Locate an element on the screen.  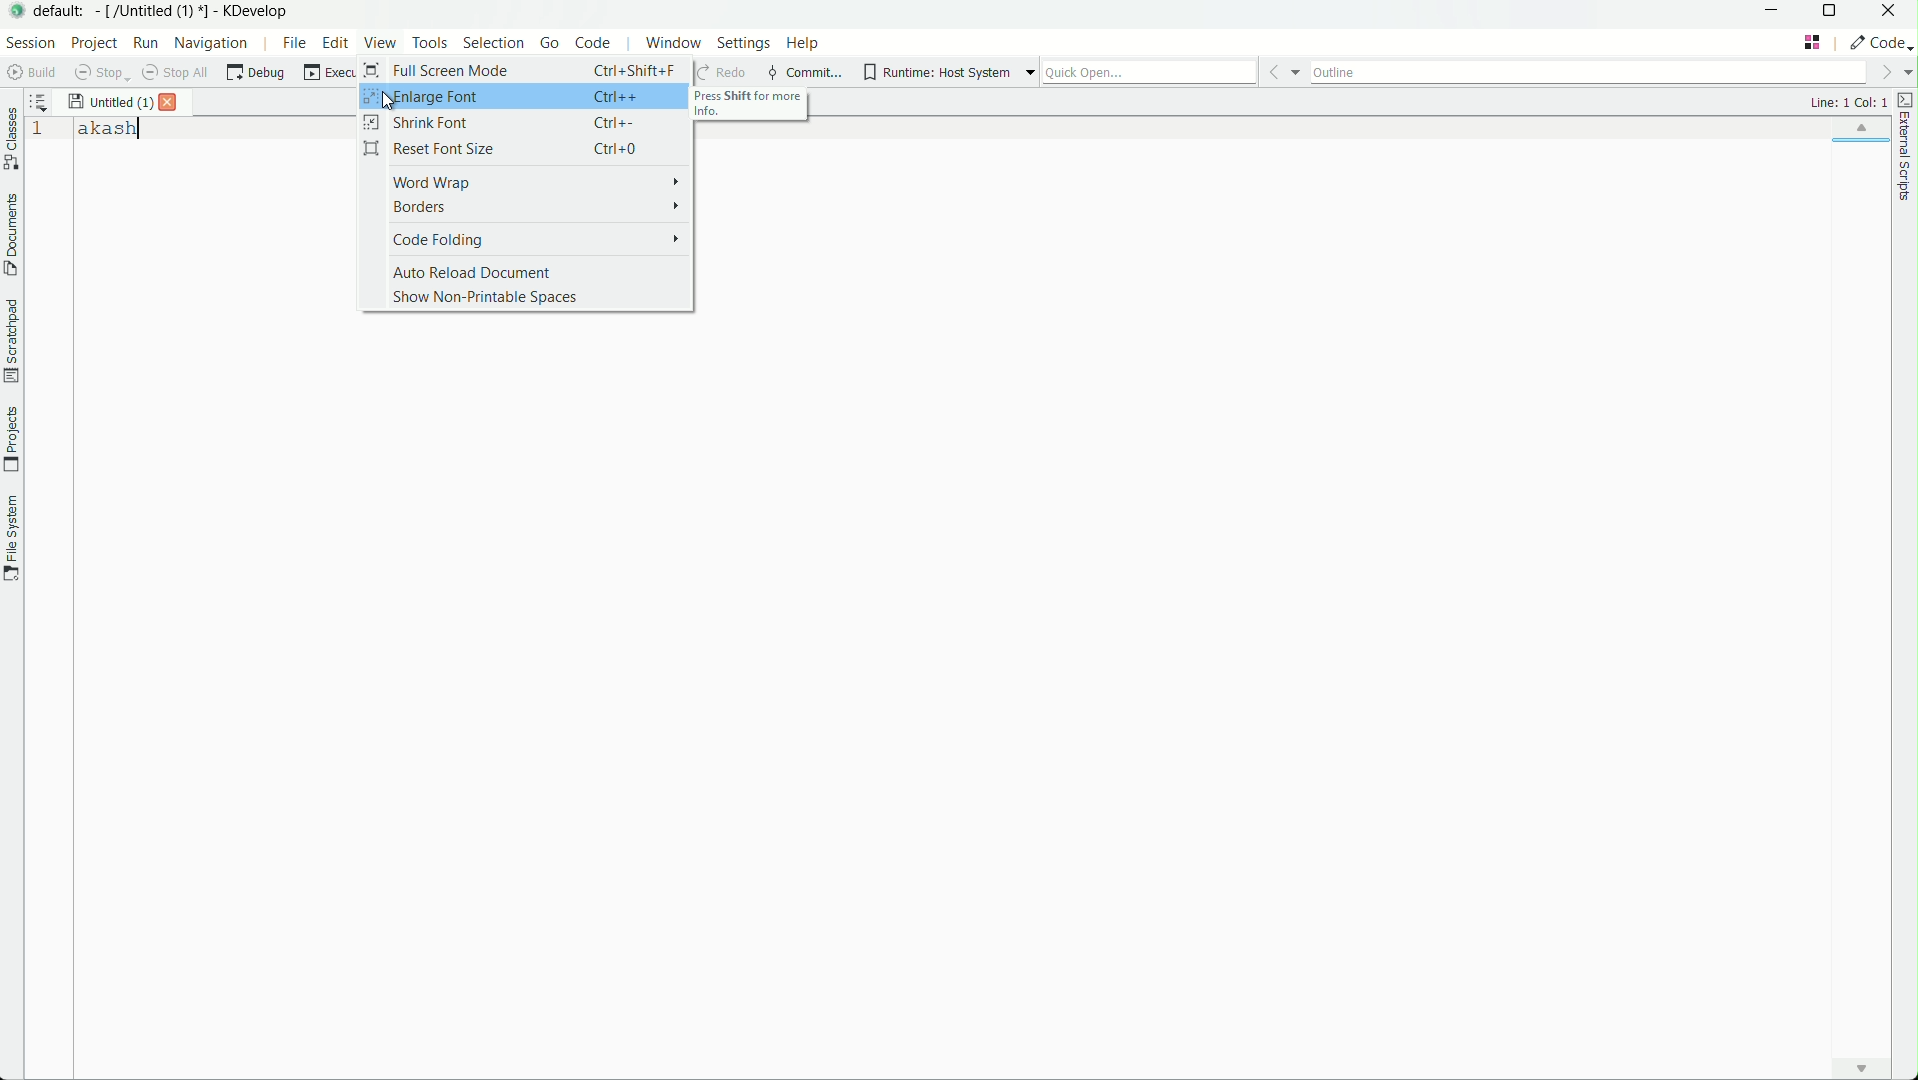
build is located at coordinates (30, 73).